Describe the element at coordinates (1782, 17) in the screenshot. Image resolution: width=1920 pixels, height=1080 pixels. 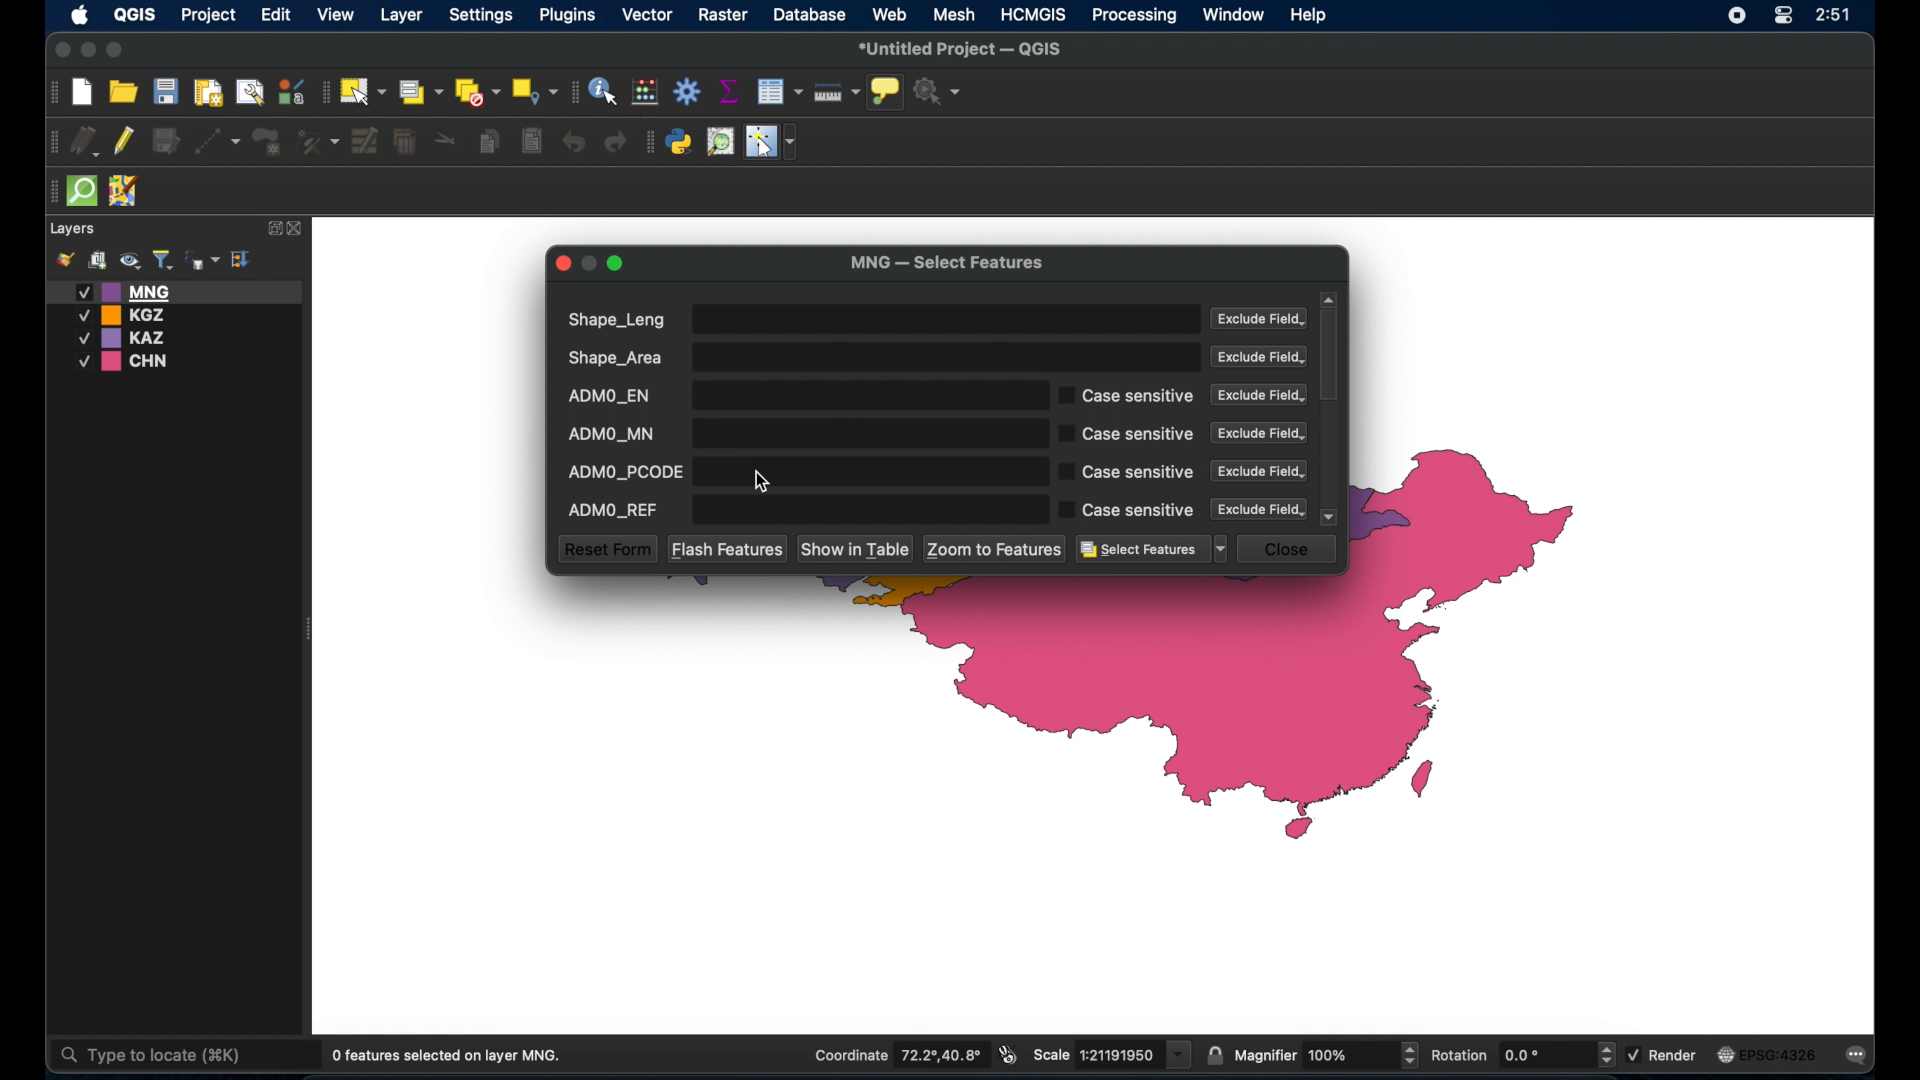
I see `control center` at that location.